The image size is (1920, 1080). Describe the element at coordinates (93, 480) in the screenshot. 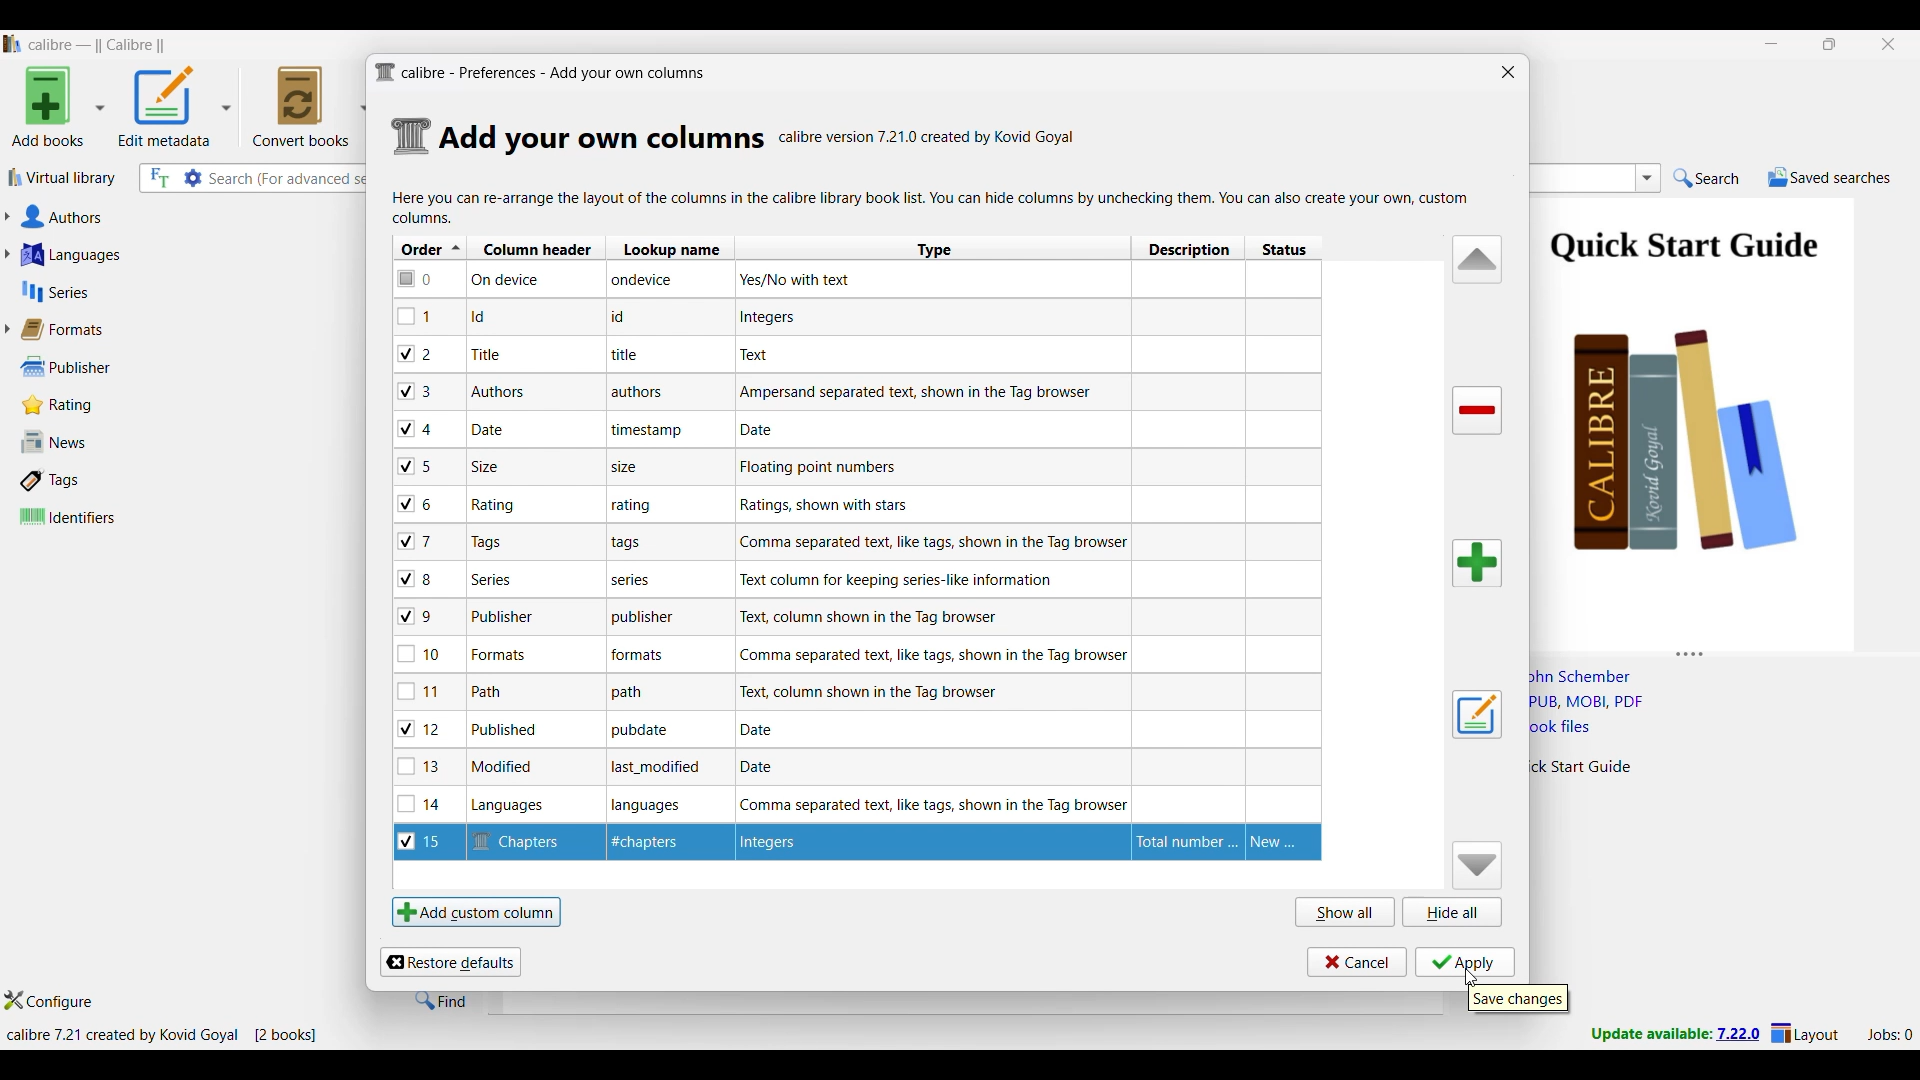

I see `Tags` at that location.